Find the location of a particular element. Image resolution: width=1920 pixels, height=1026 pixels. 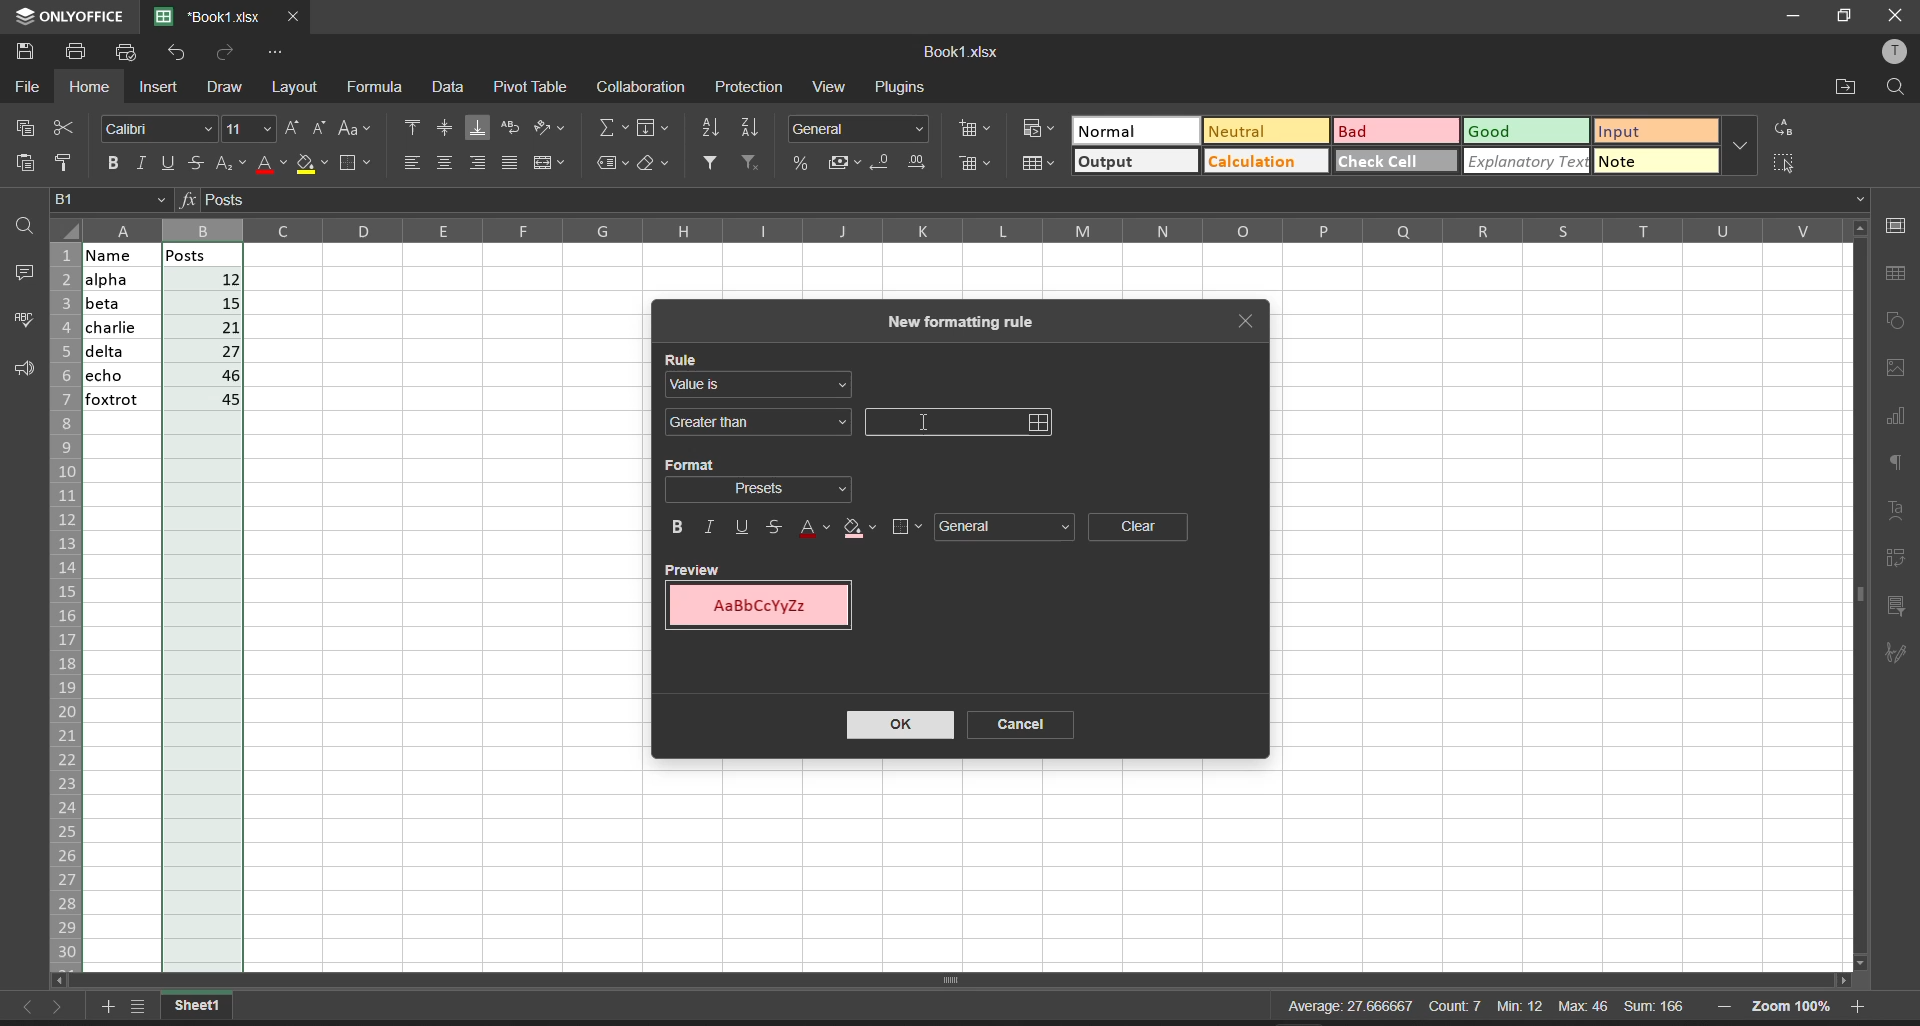

clear filters is located at coordinates (749, 166).